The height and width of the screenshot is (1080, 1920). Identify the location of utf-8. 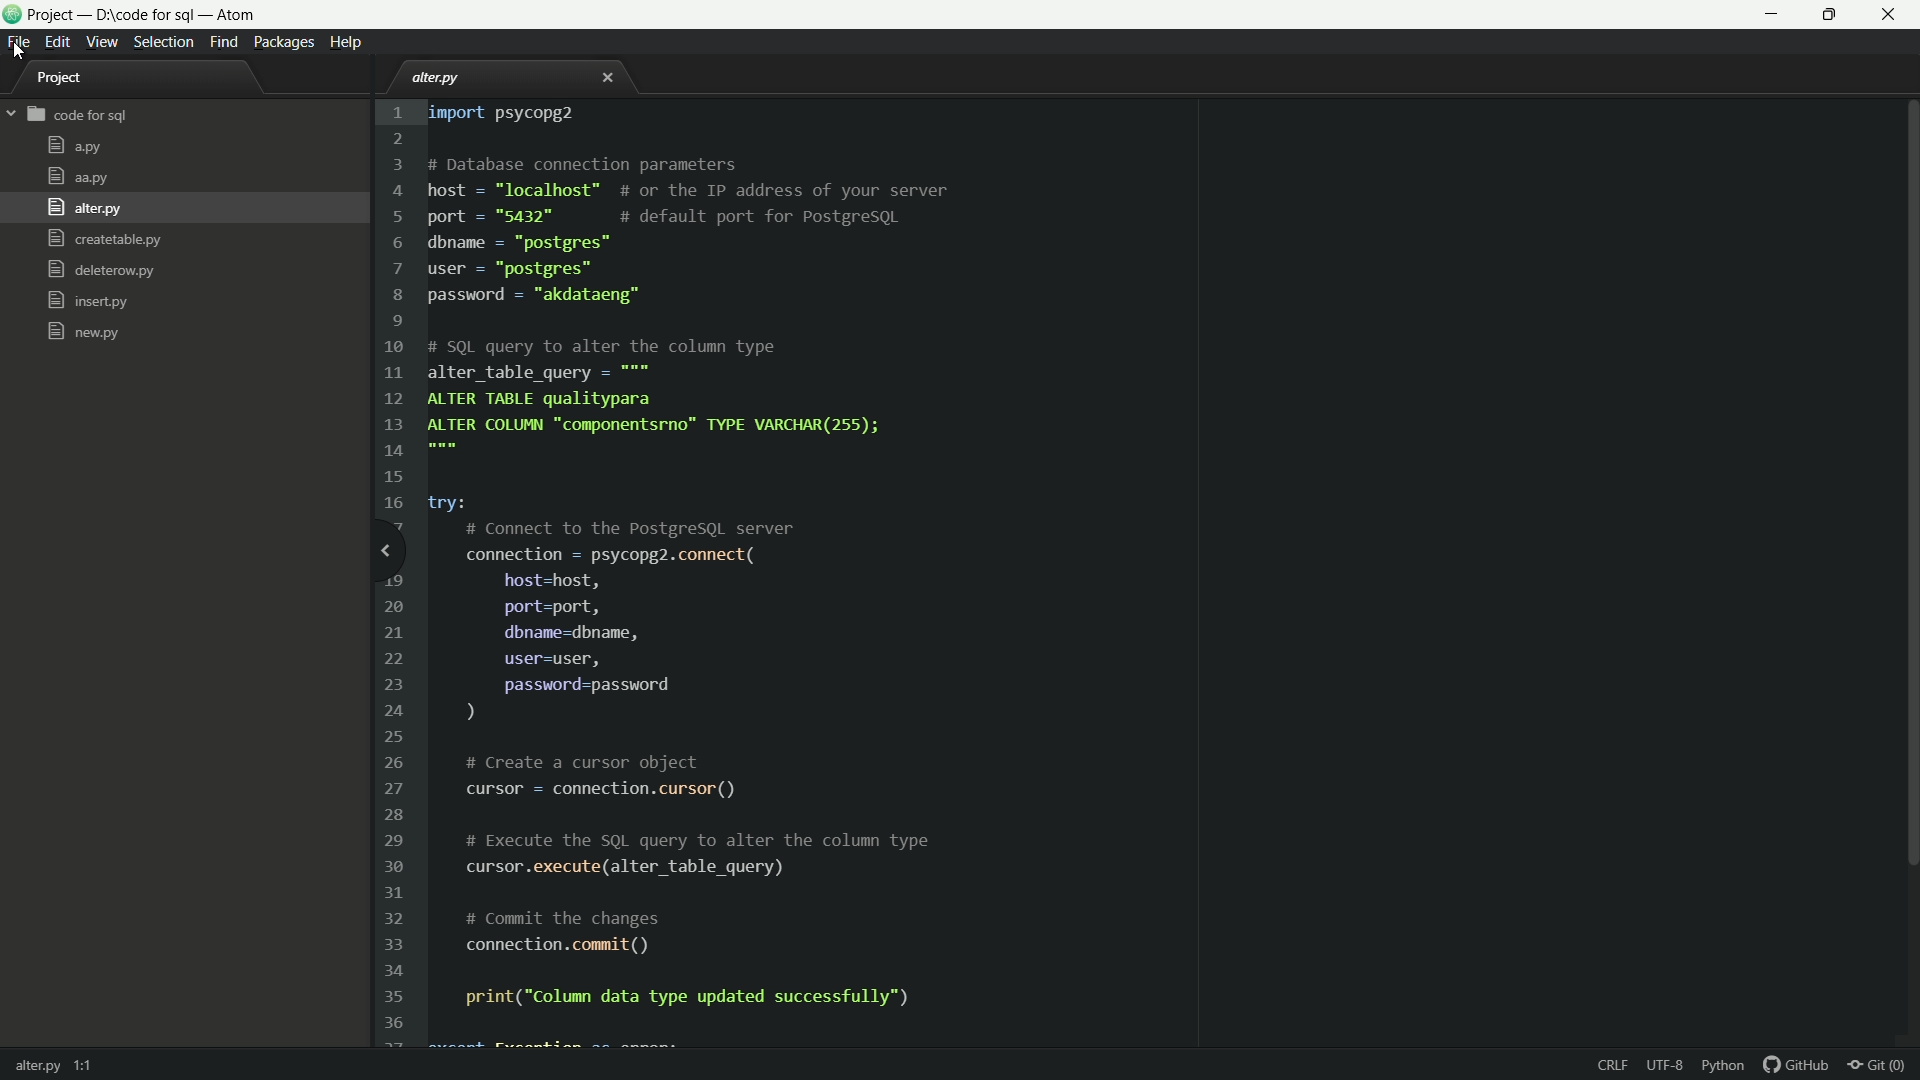
(1665, 1067).